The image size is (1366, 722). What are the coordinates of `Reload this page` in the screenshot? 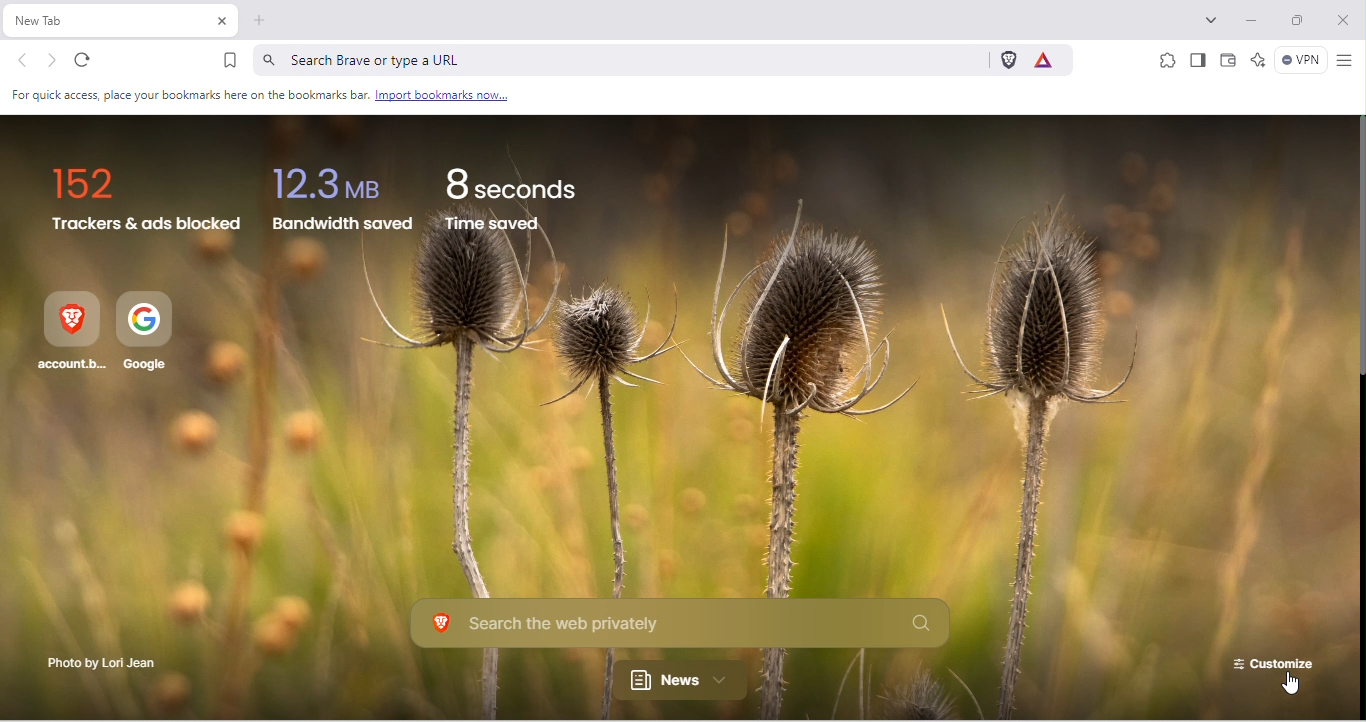 It's located at (92, 61).